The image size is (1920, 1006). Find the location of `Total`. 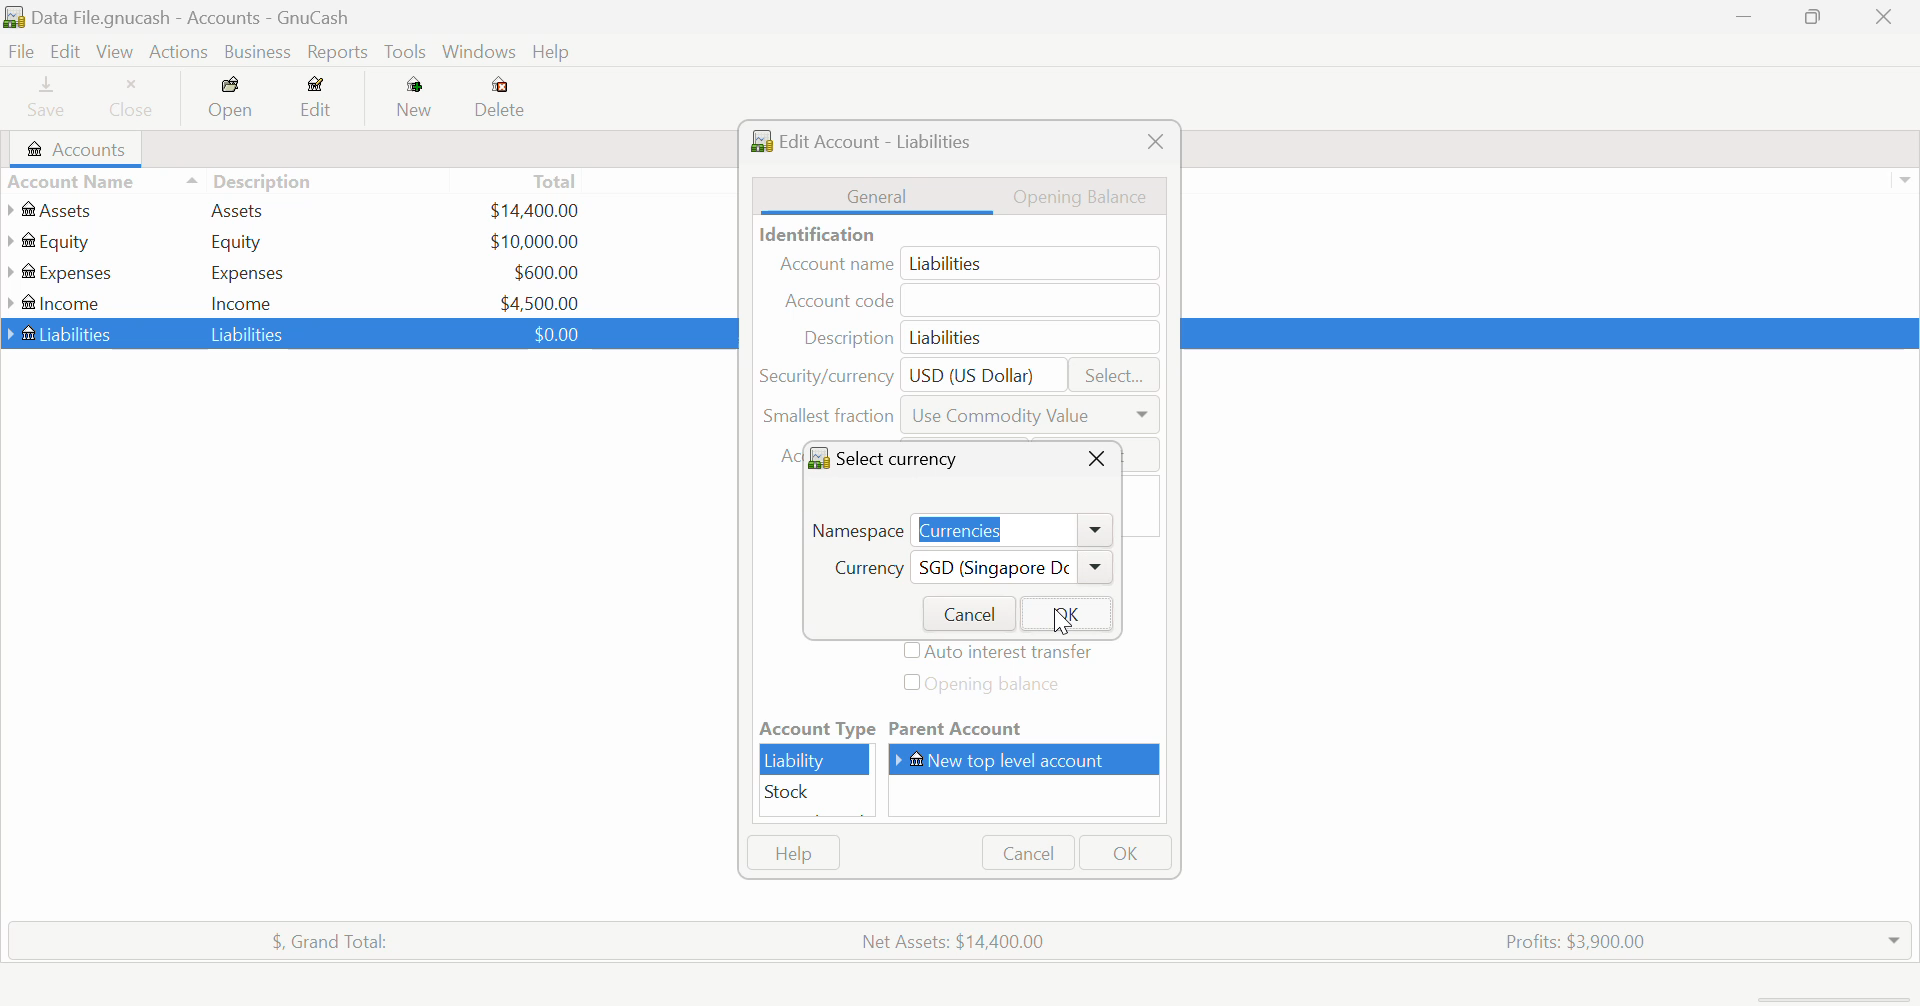

Total is located at coordinates (319, 938).